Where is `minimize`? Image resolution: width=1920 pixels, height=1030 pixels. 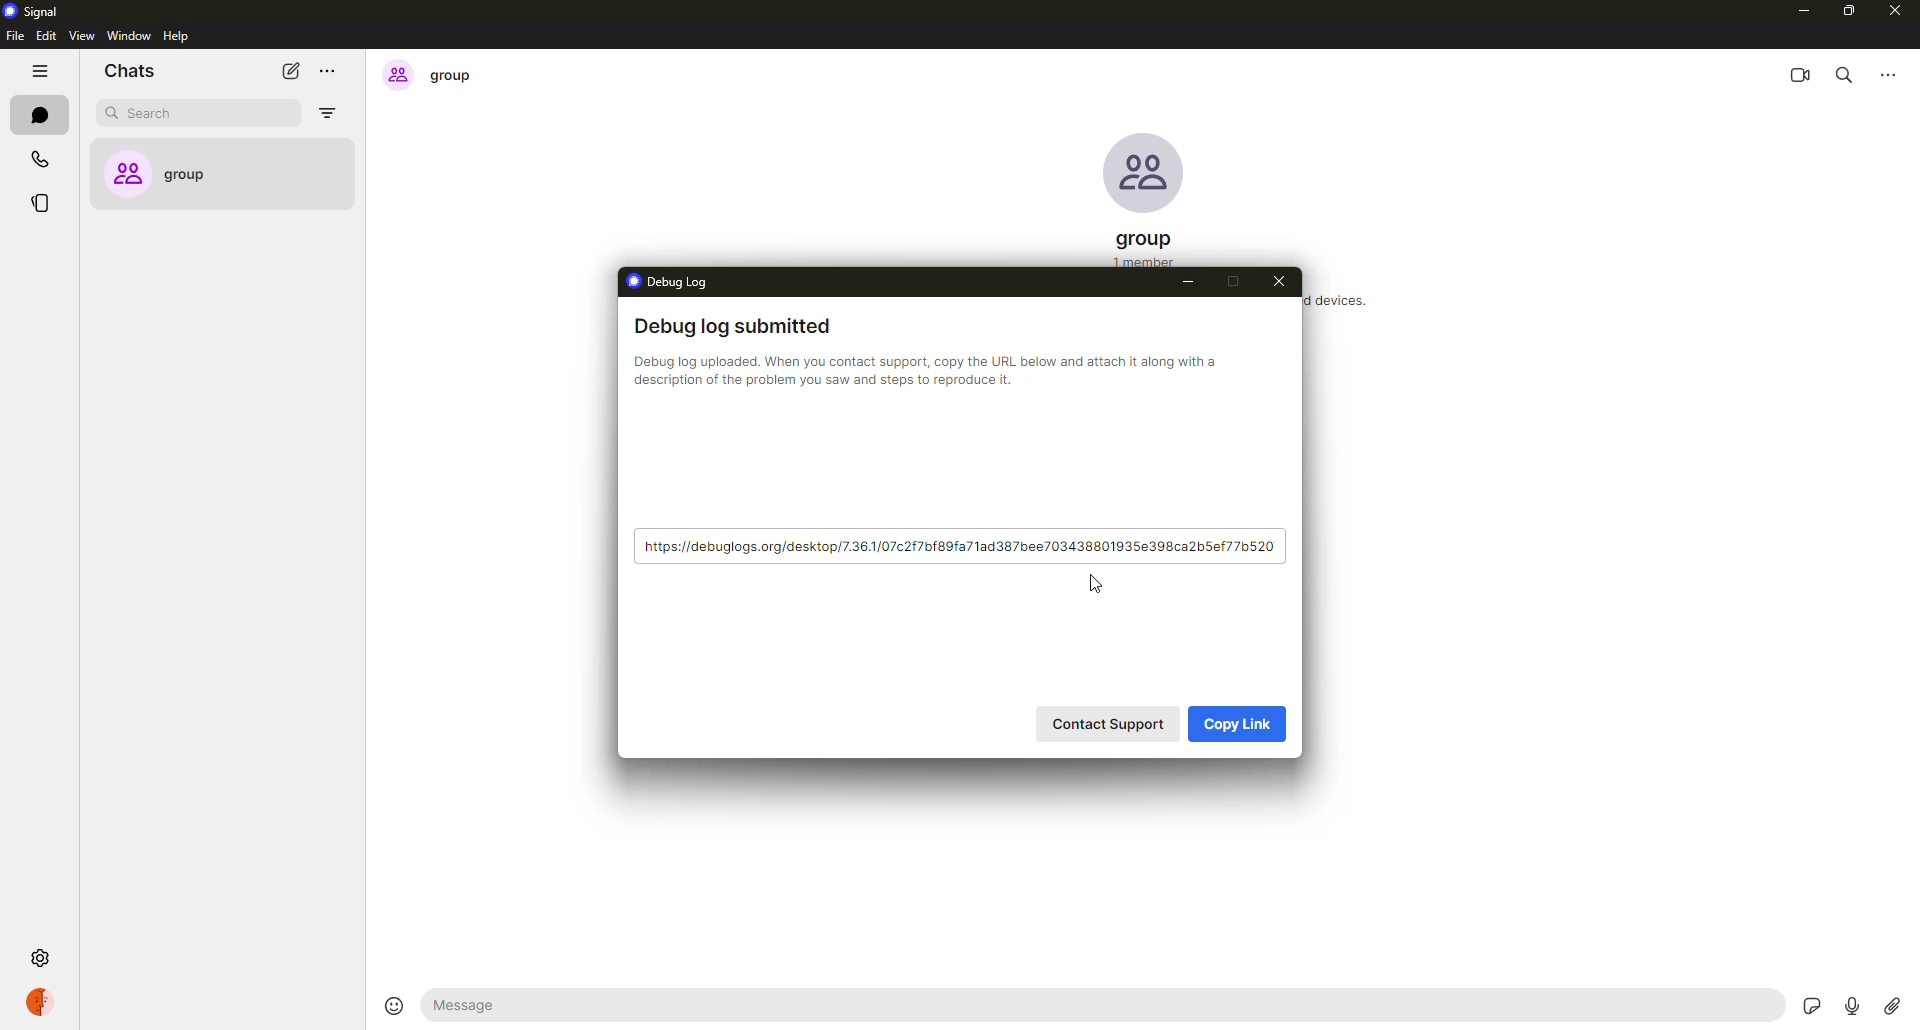 minimize is located at coordinates (1801, 11).